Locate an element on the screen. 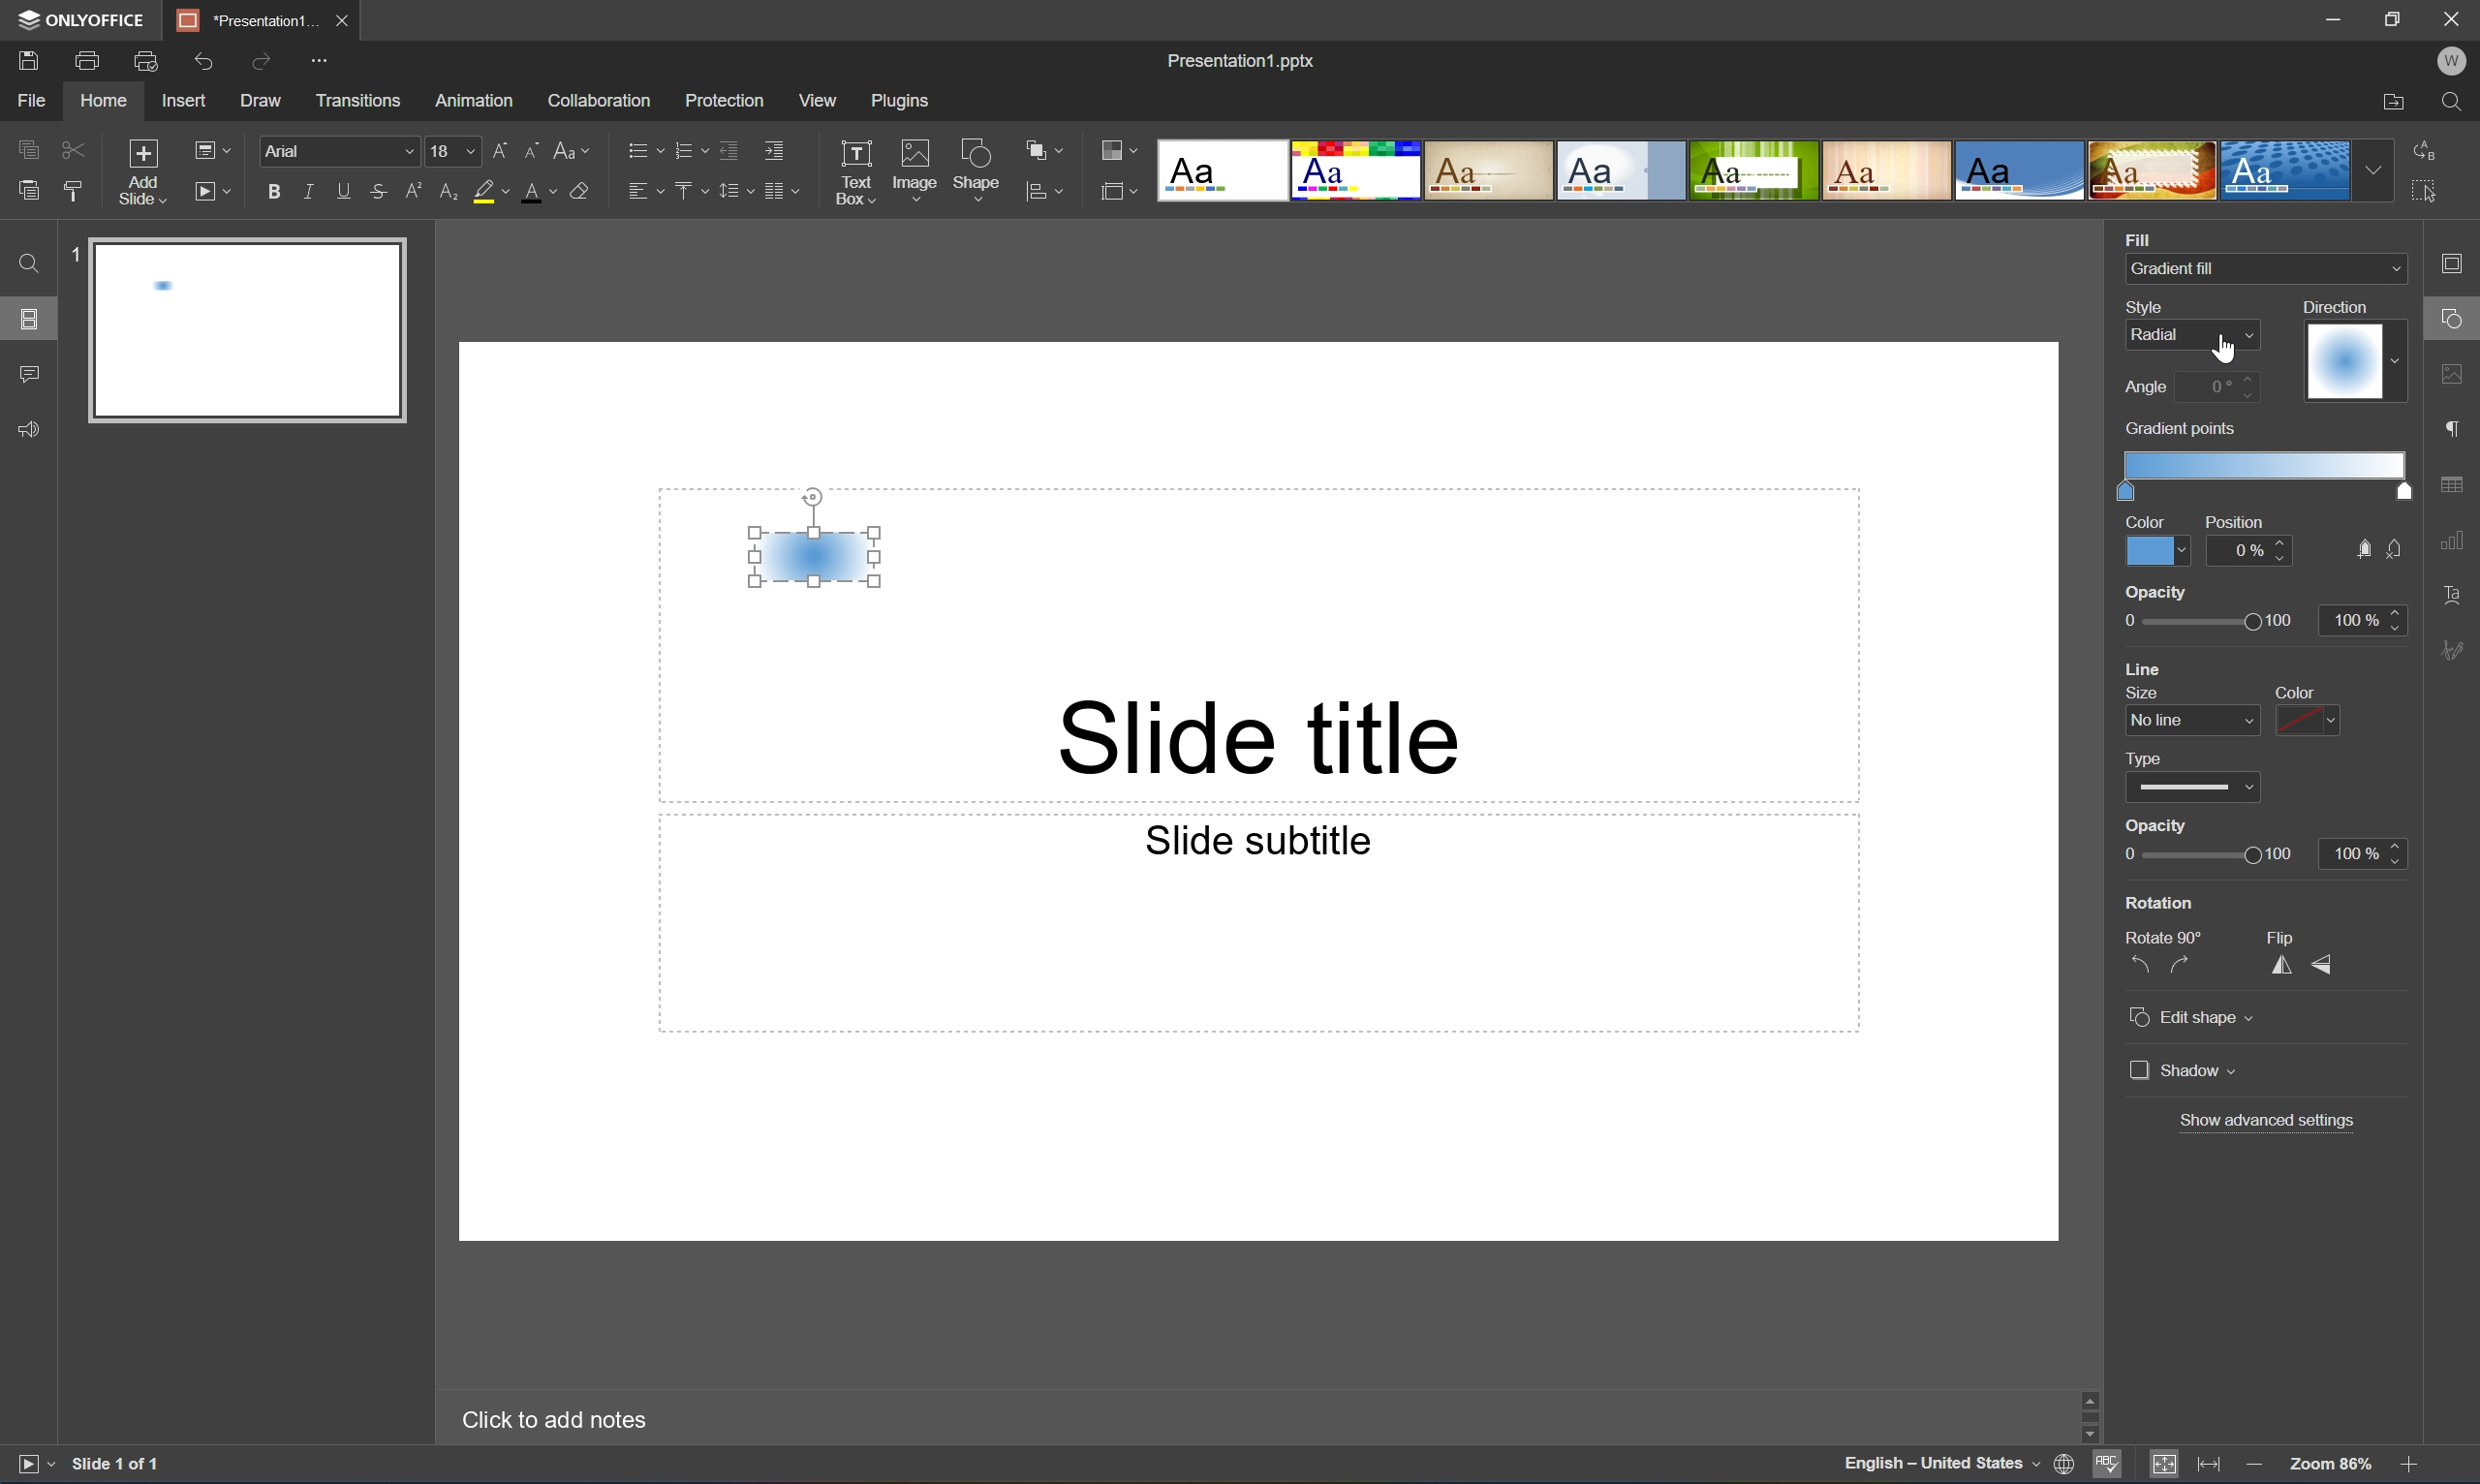 The height and width of the screenshot is (1484, 2480). Highlight is located at coordinates (492, 193).